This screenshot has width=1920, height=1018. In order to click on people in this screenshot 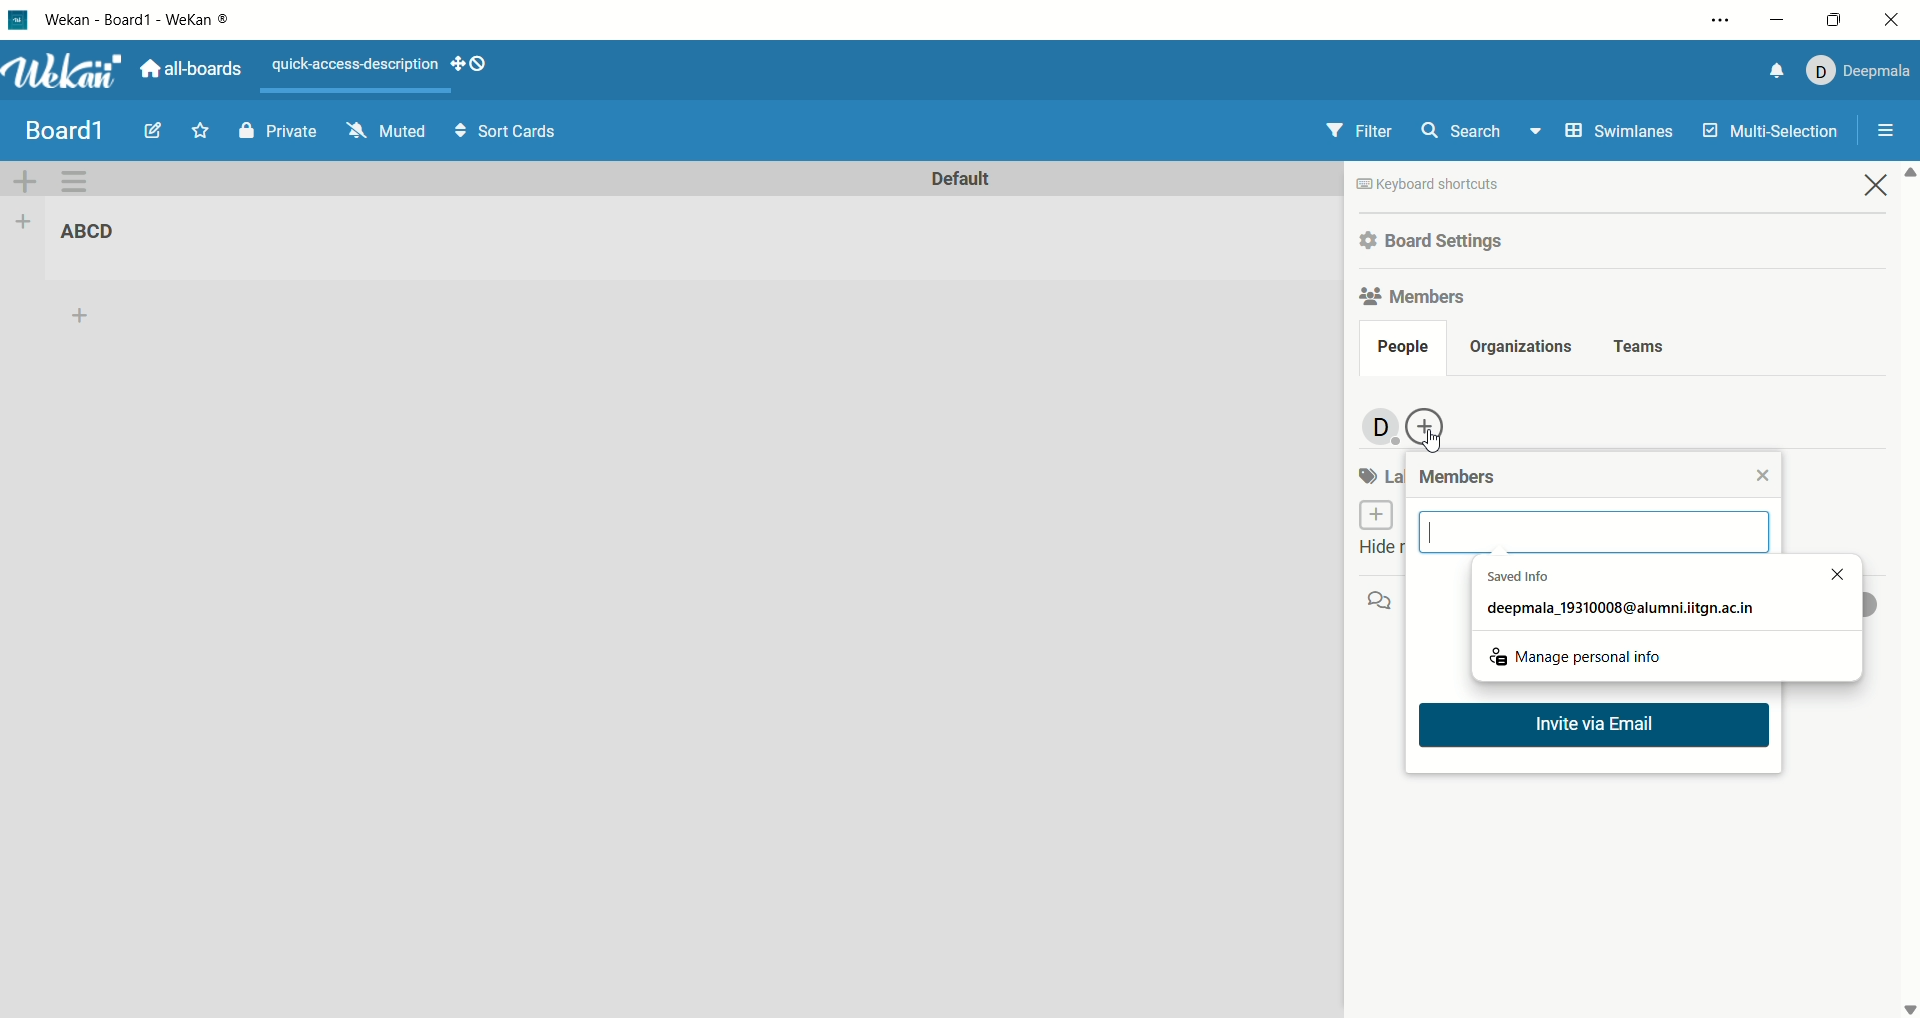, I will do `click(1402, 350)`.